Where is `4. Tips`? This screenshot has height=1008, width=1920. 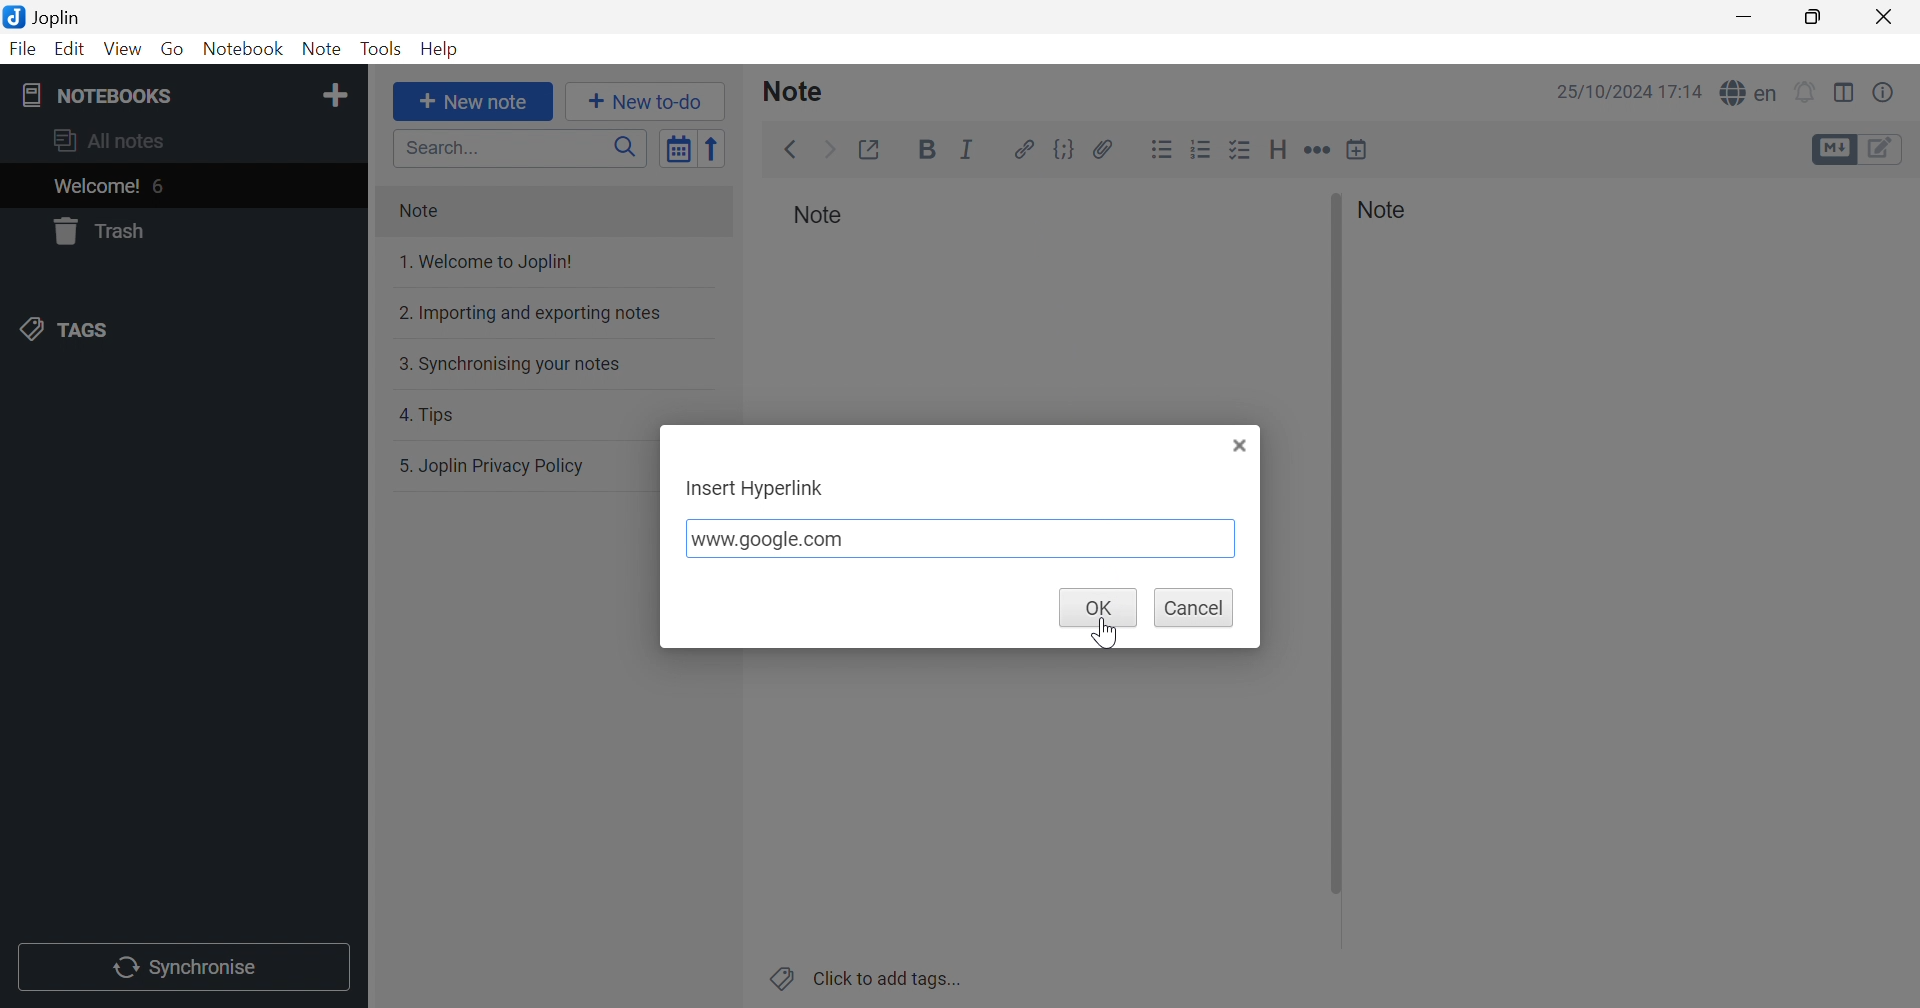
4. Tips is located at coordinates (546, 413).